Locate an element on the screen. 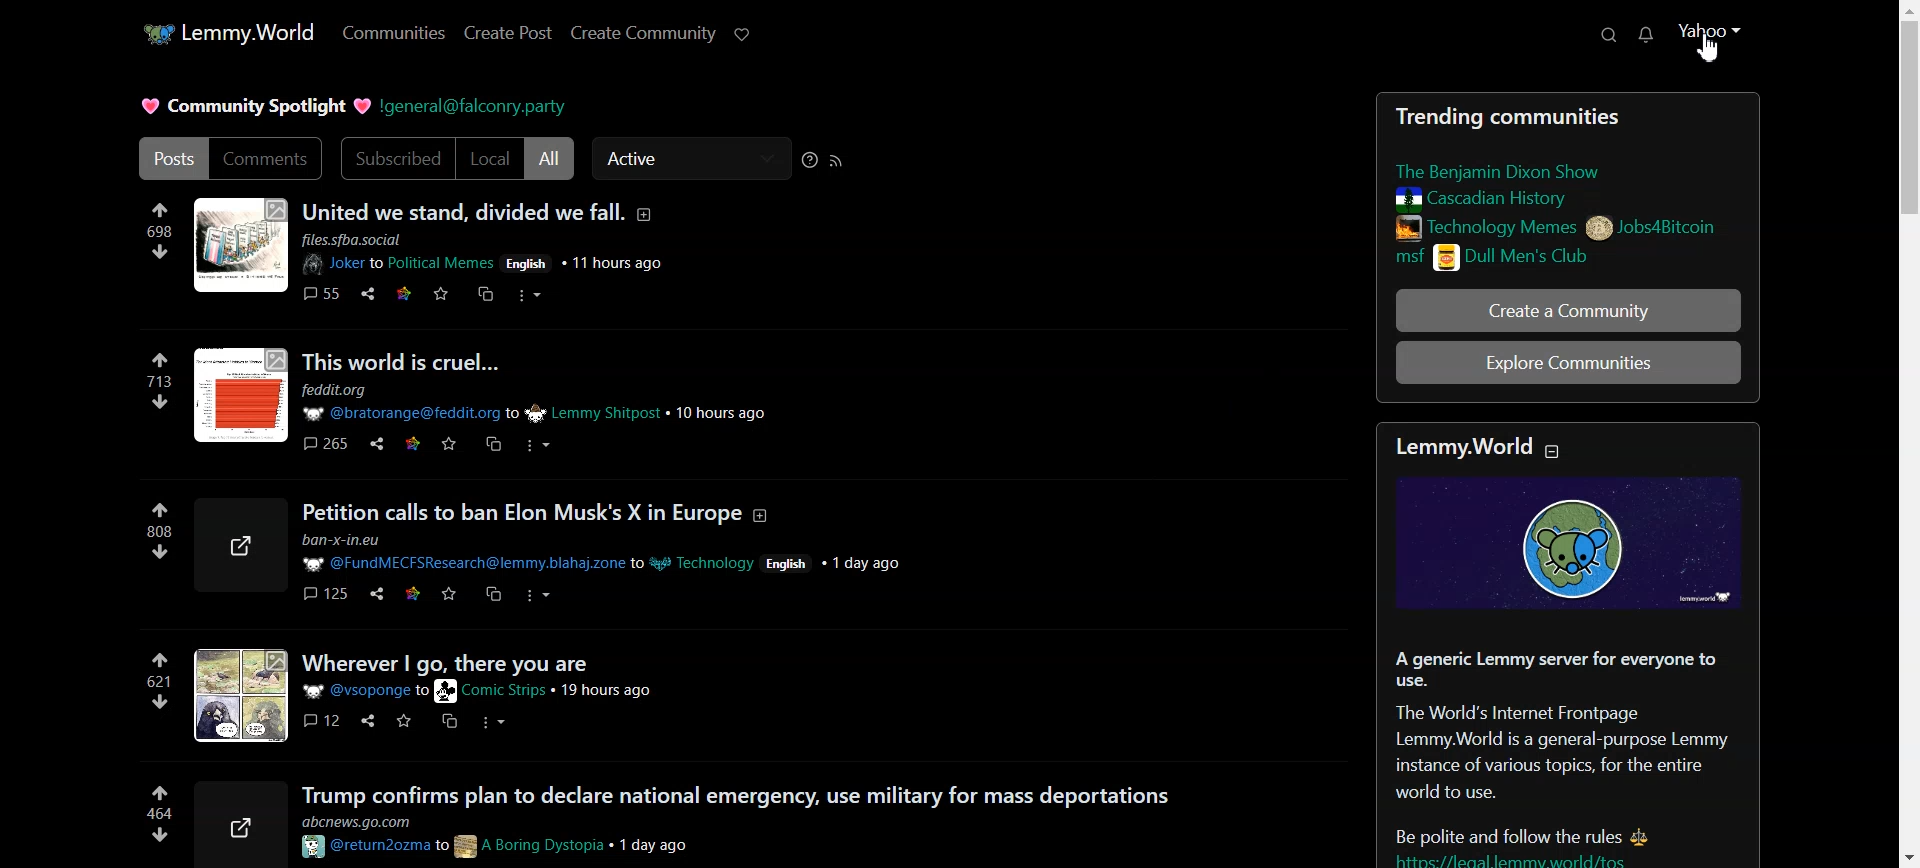 This screenshot has width=1920, height=868. 1 day ago is located at coordinates (670, 847).